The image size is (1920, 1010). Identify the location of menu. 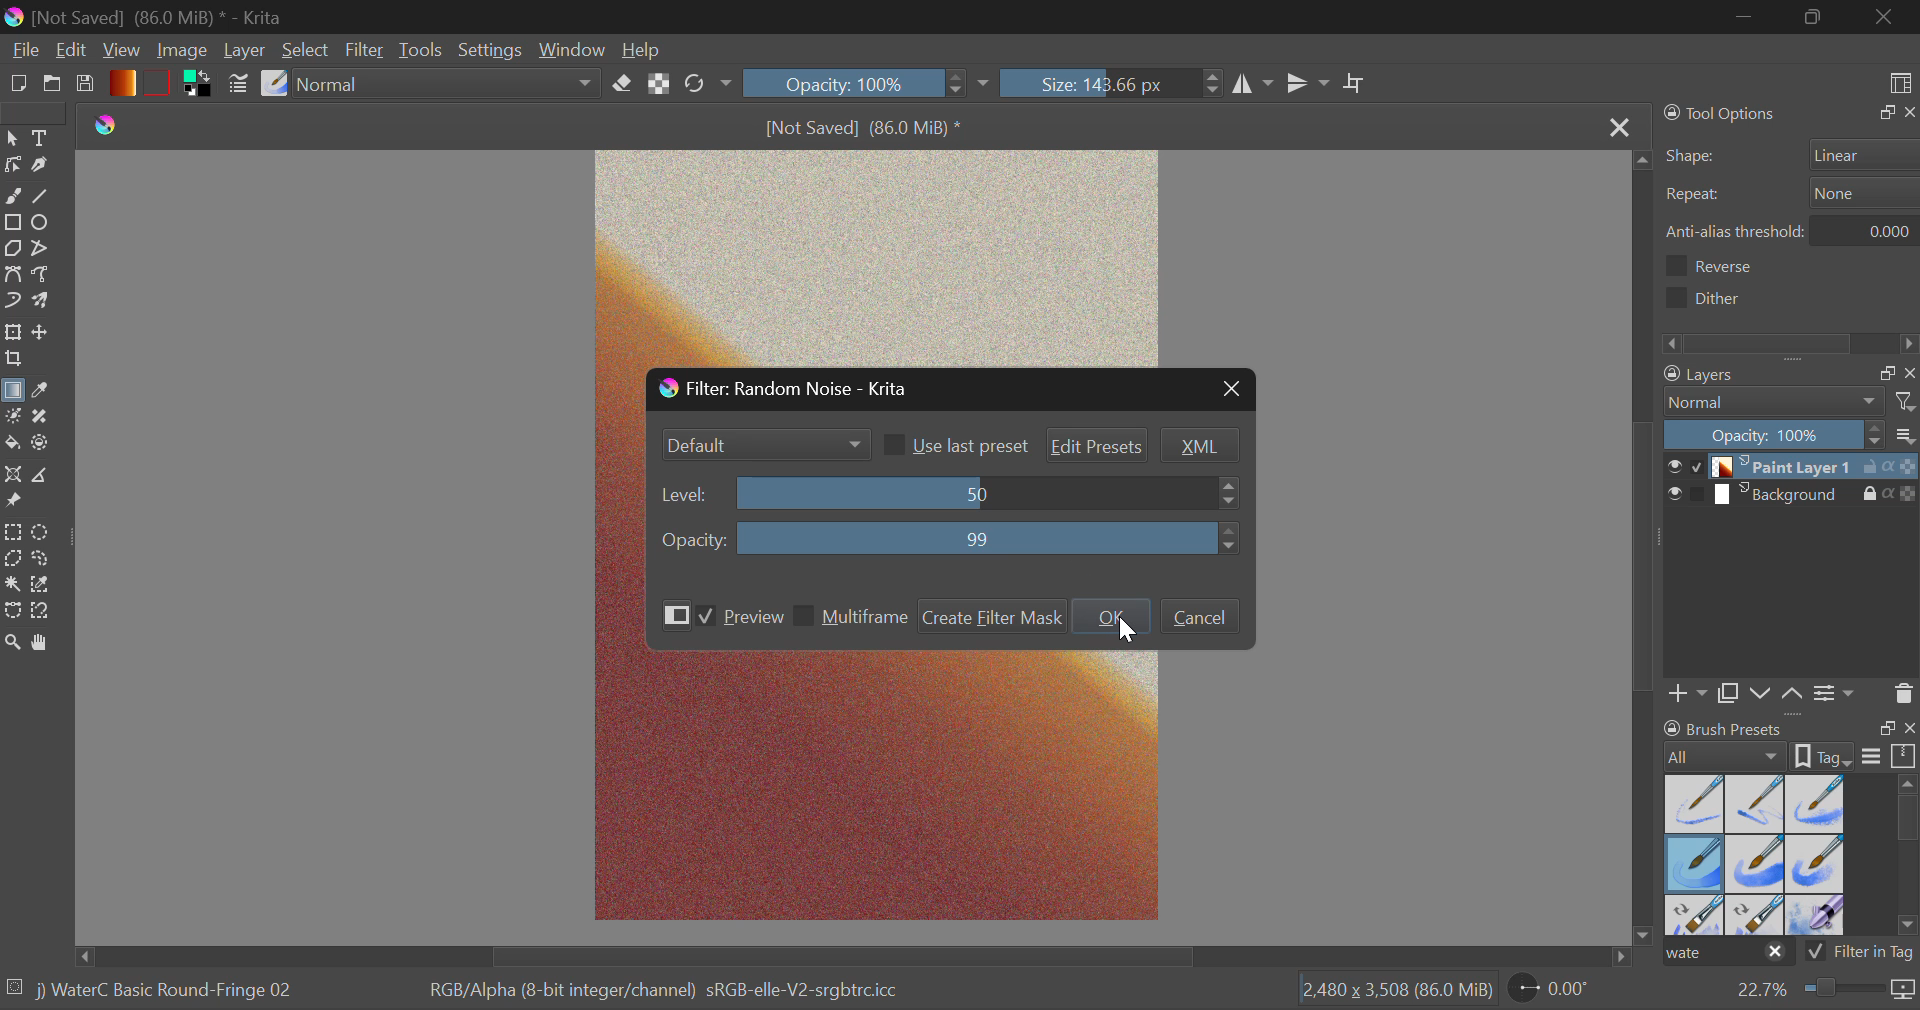
(1908, 438).